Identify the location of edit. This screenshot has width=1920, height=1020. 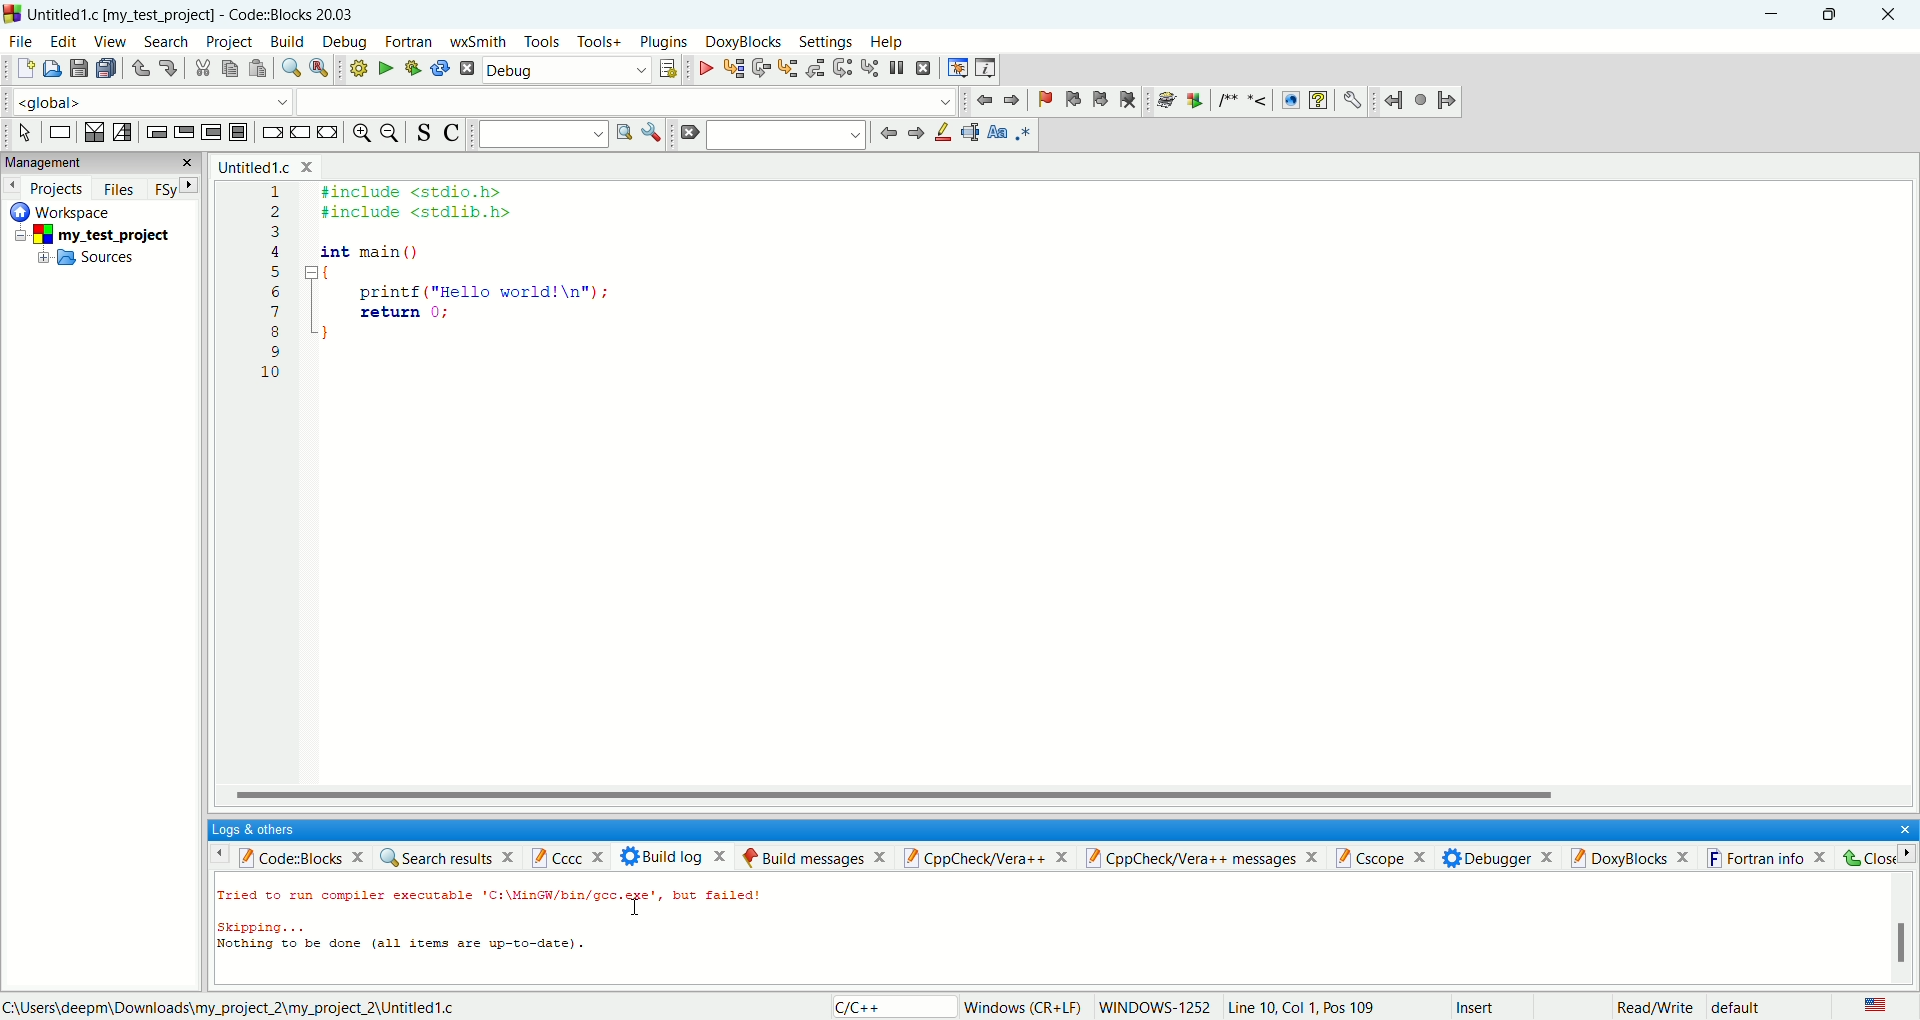
(63, 41).